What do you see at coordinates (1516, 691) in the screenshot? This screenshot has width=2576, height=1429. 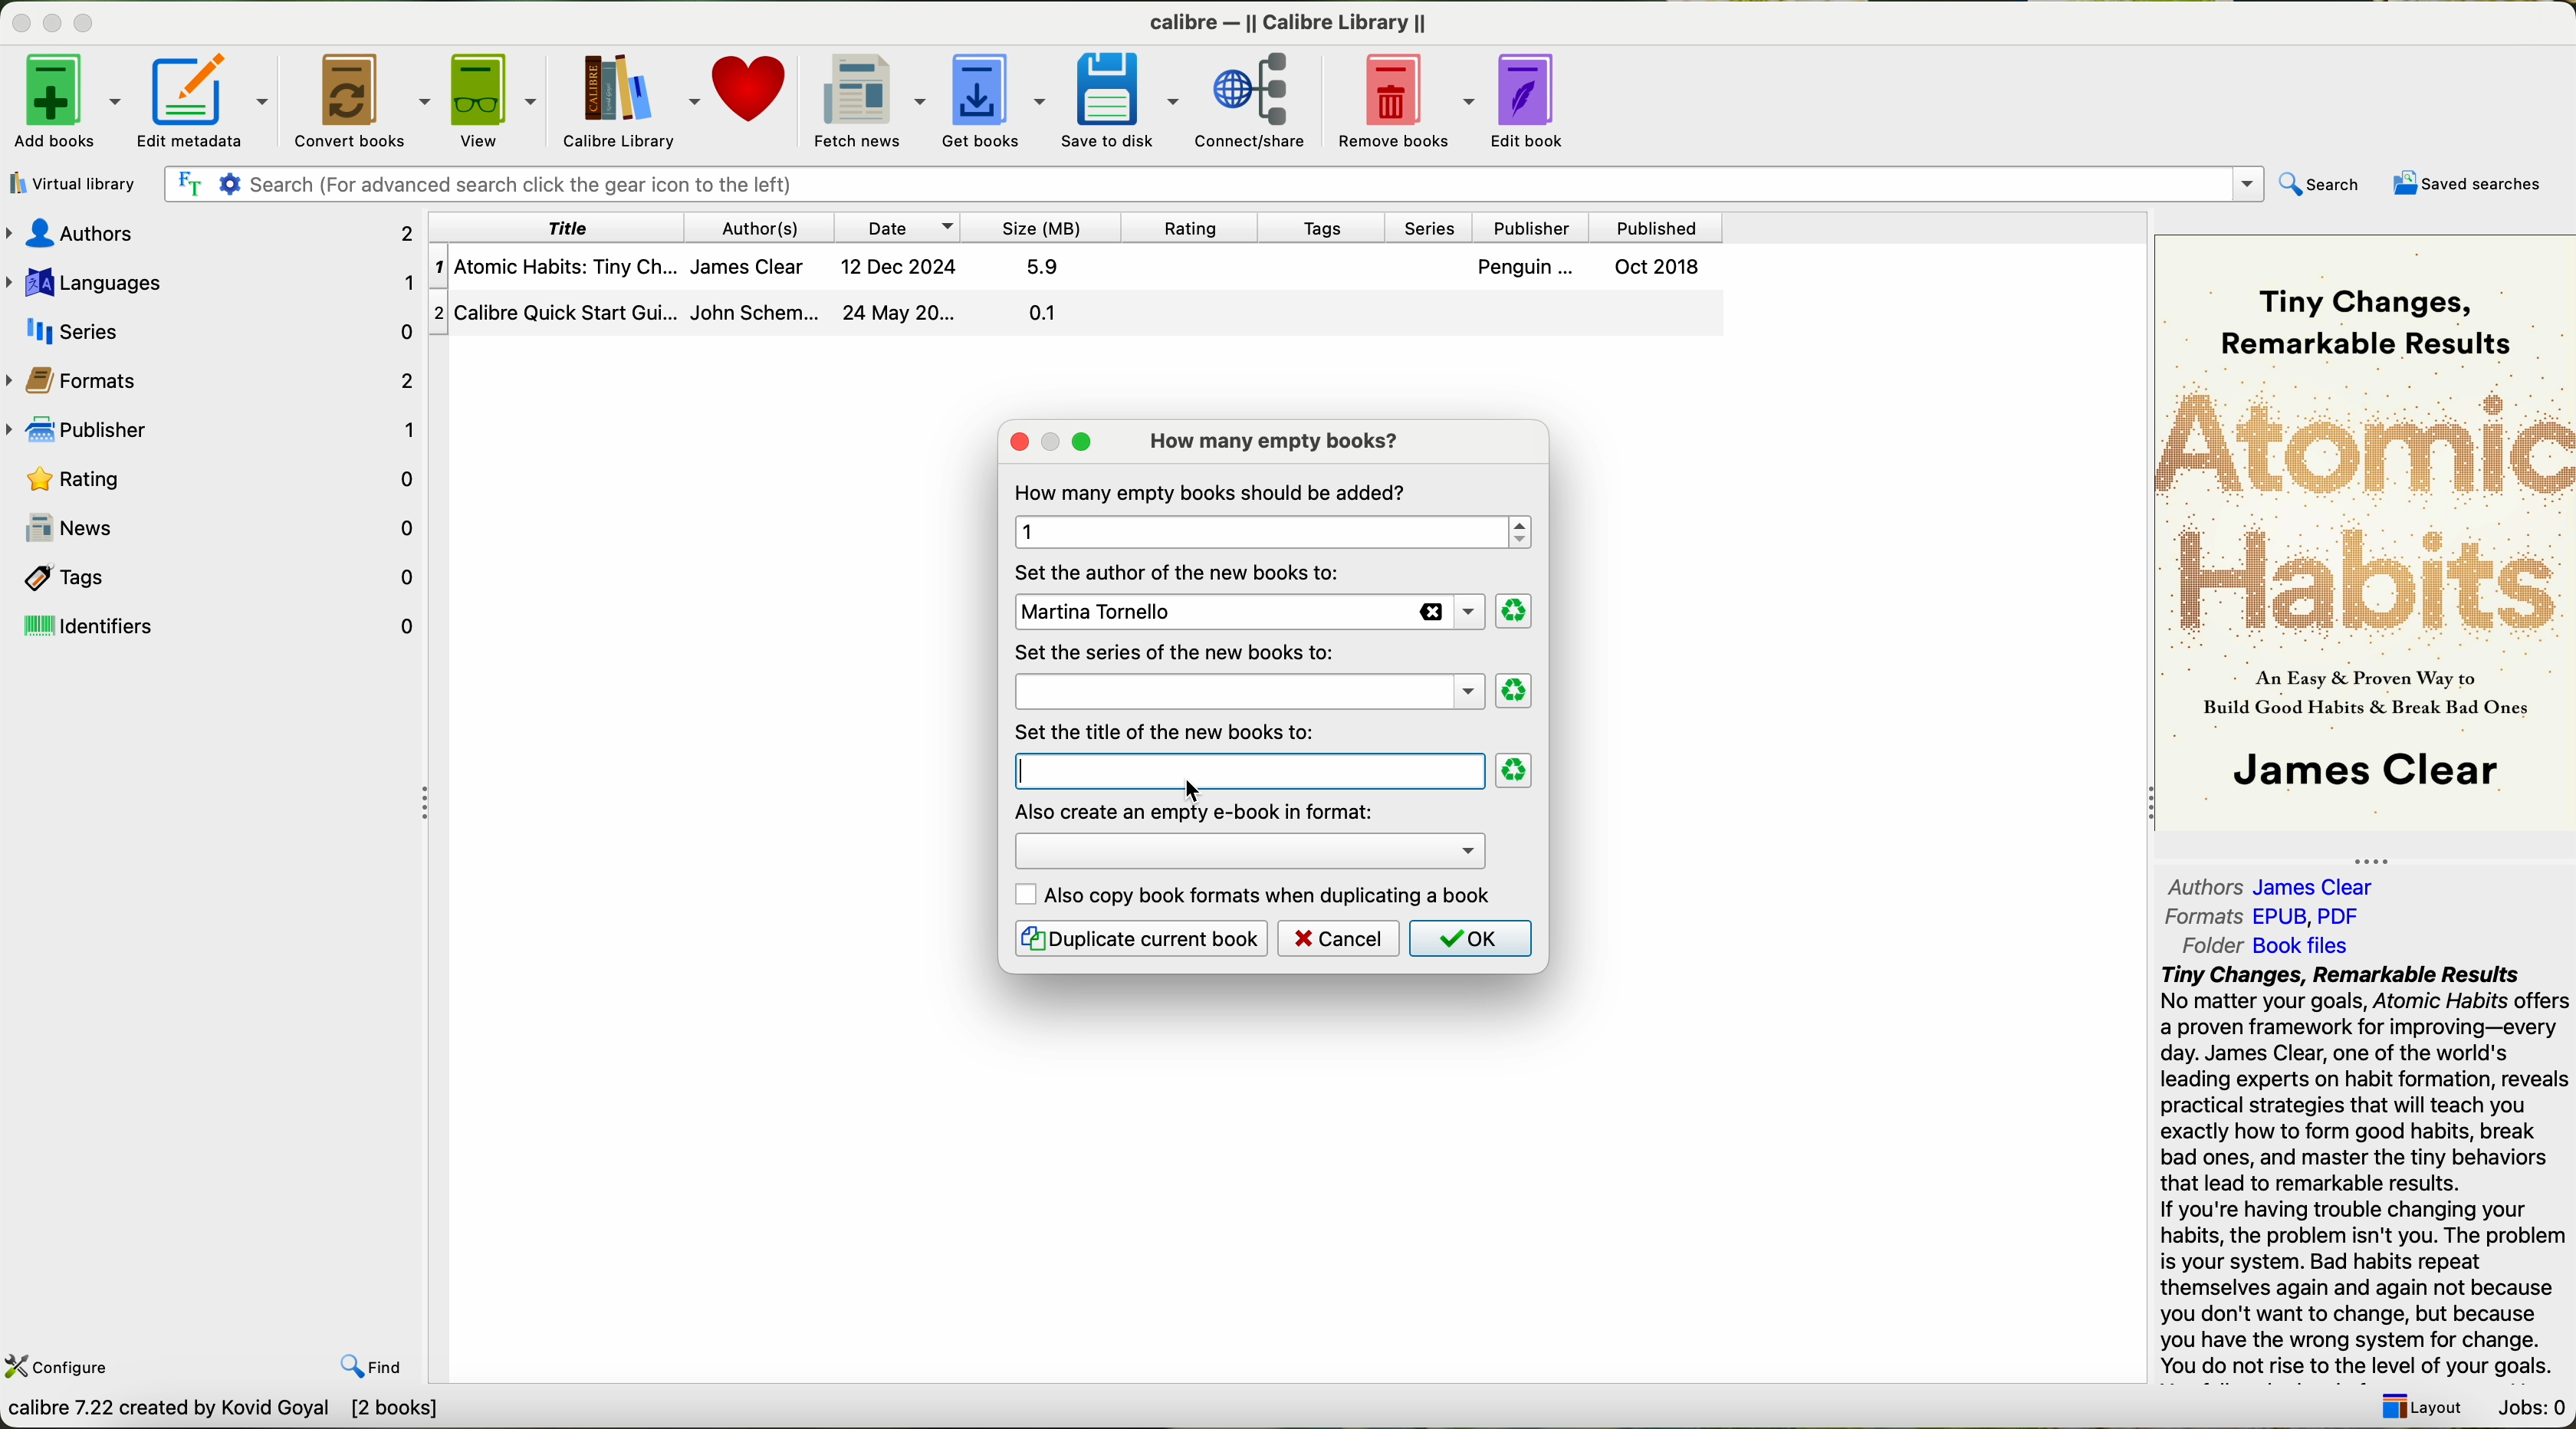 I see `clear` at bounding box center [1516, 691].